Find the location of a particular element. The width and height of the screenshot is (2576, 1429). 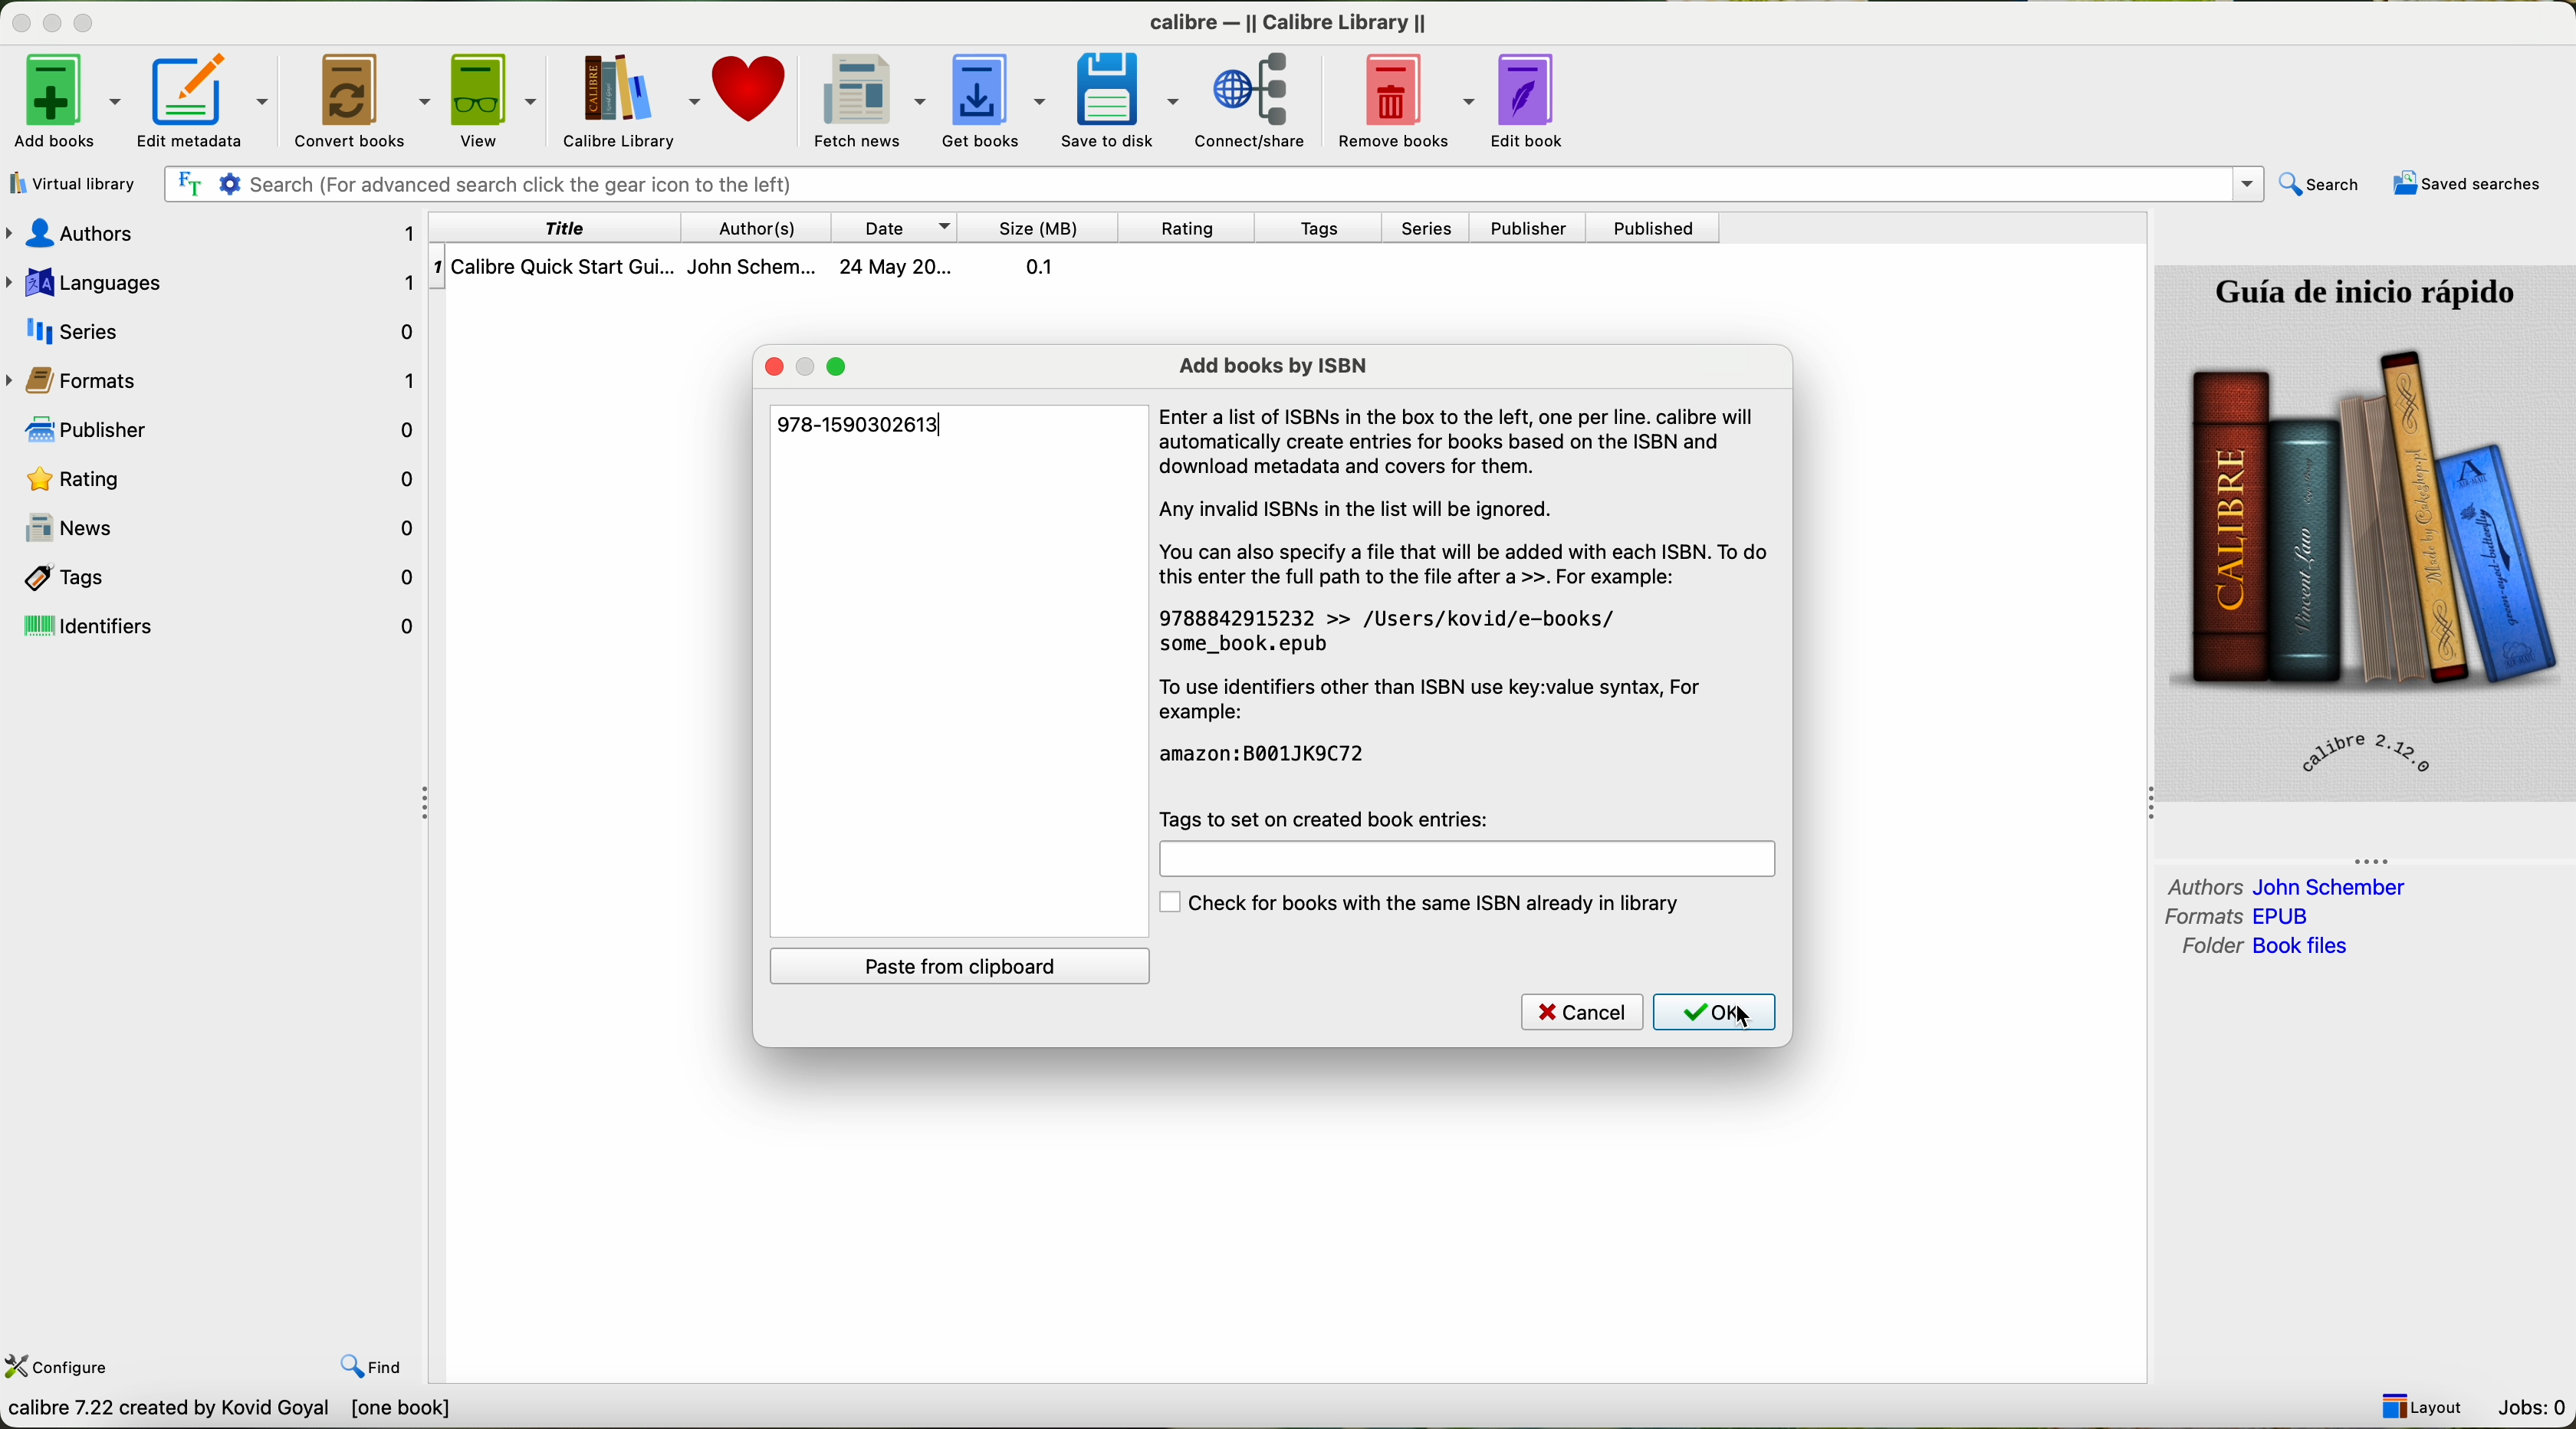

tags to set on created book entries is located at coordinates (1335, 816).